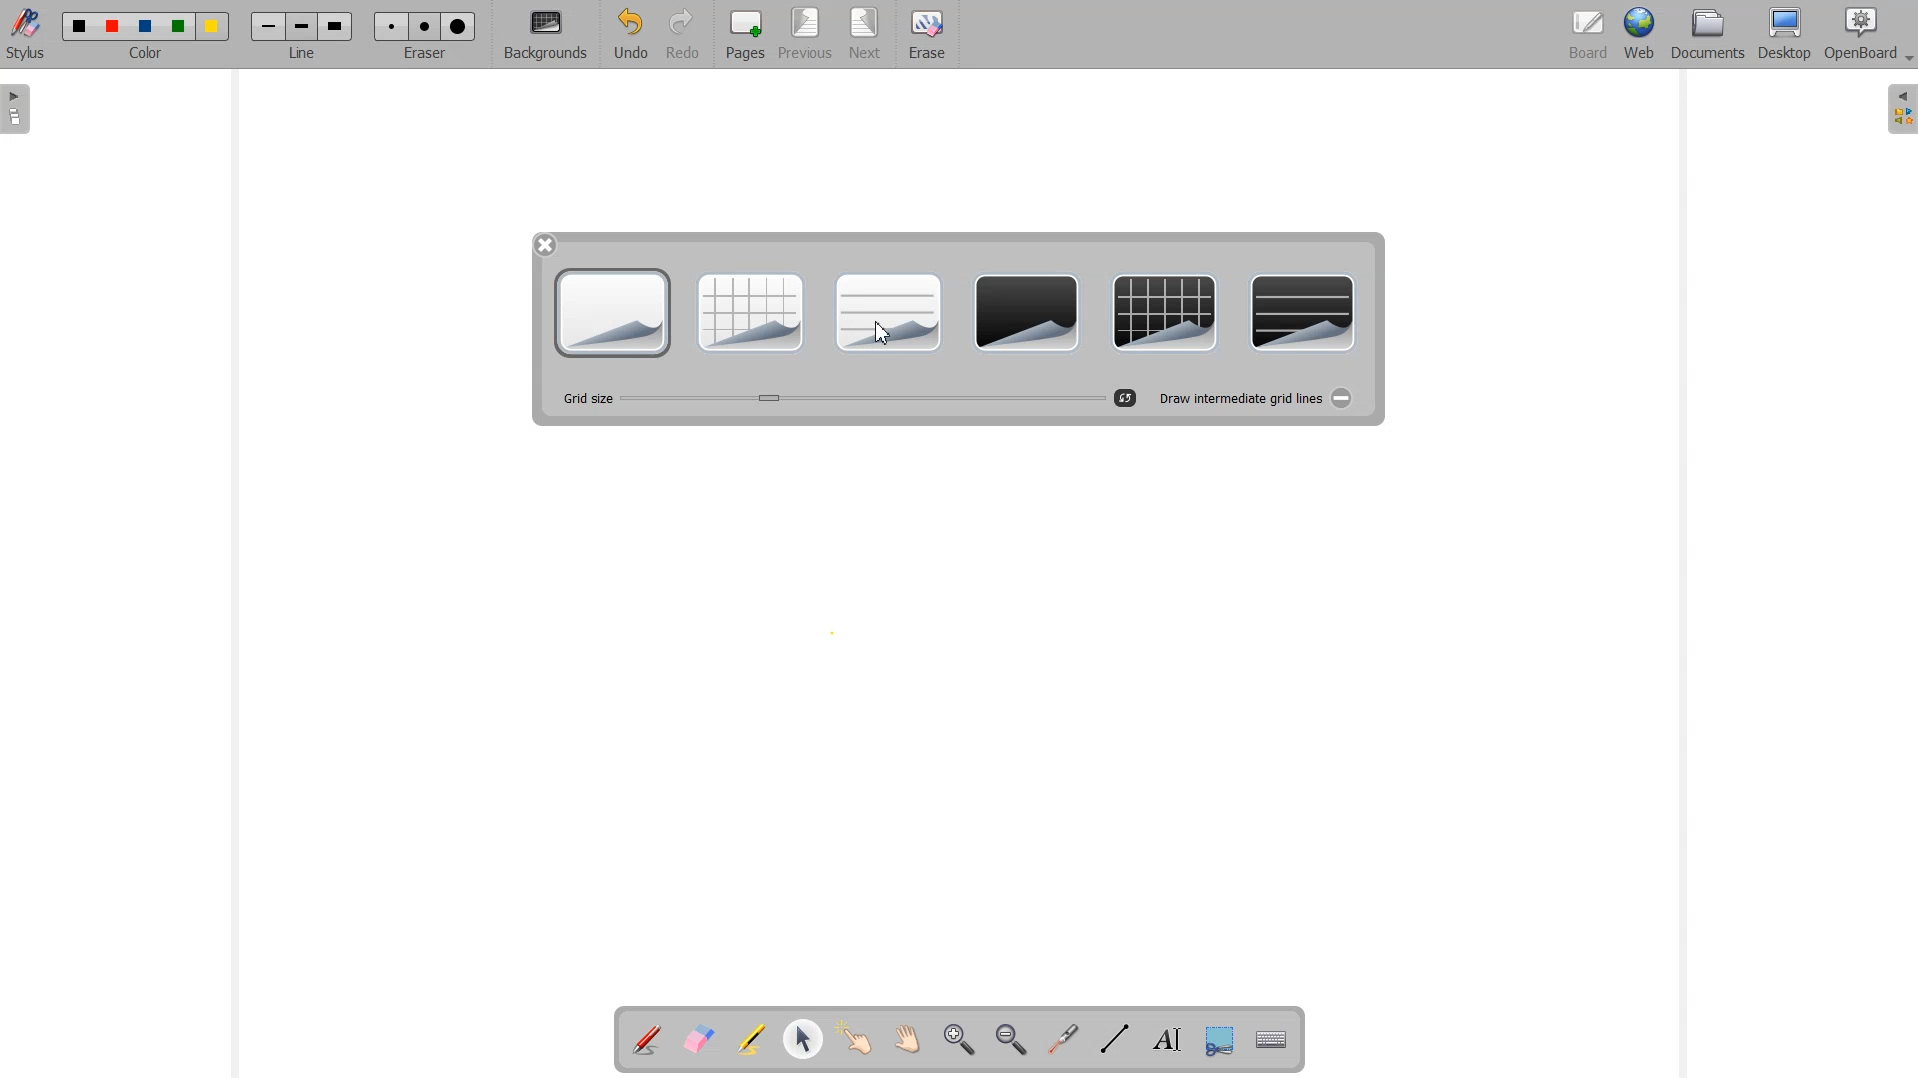  I want to click on Pages, so click(743, 34).